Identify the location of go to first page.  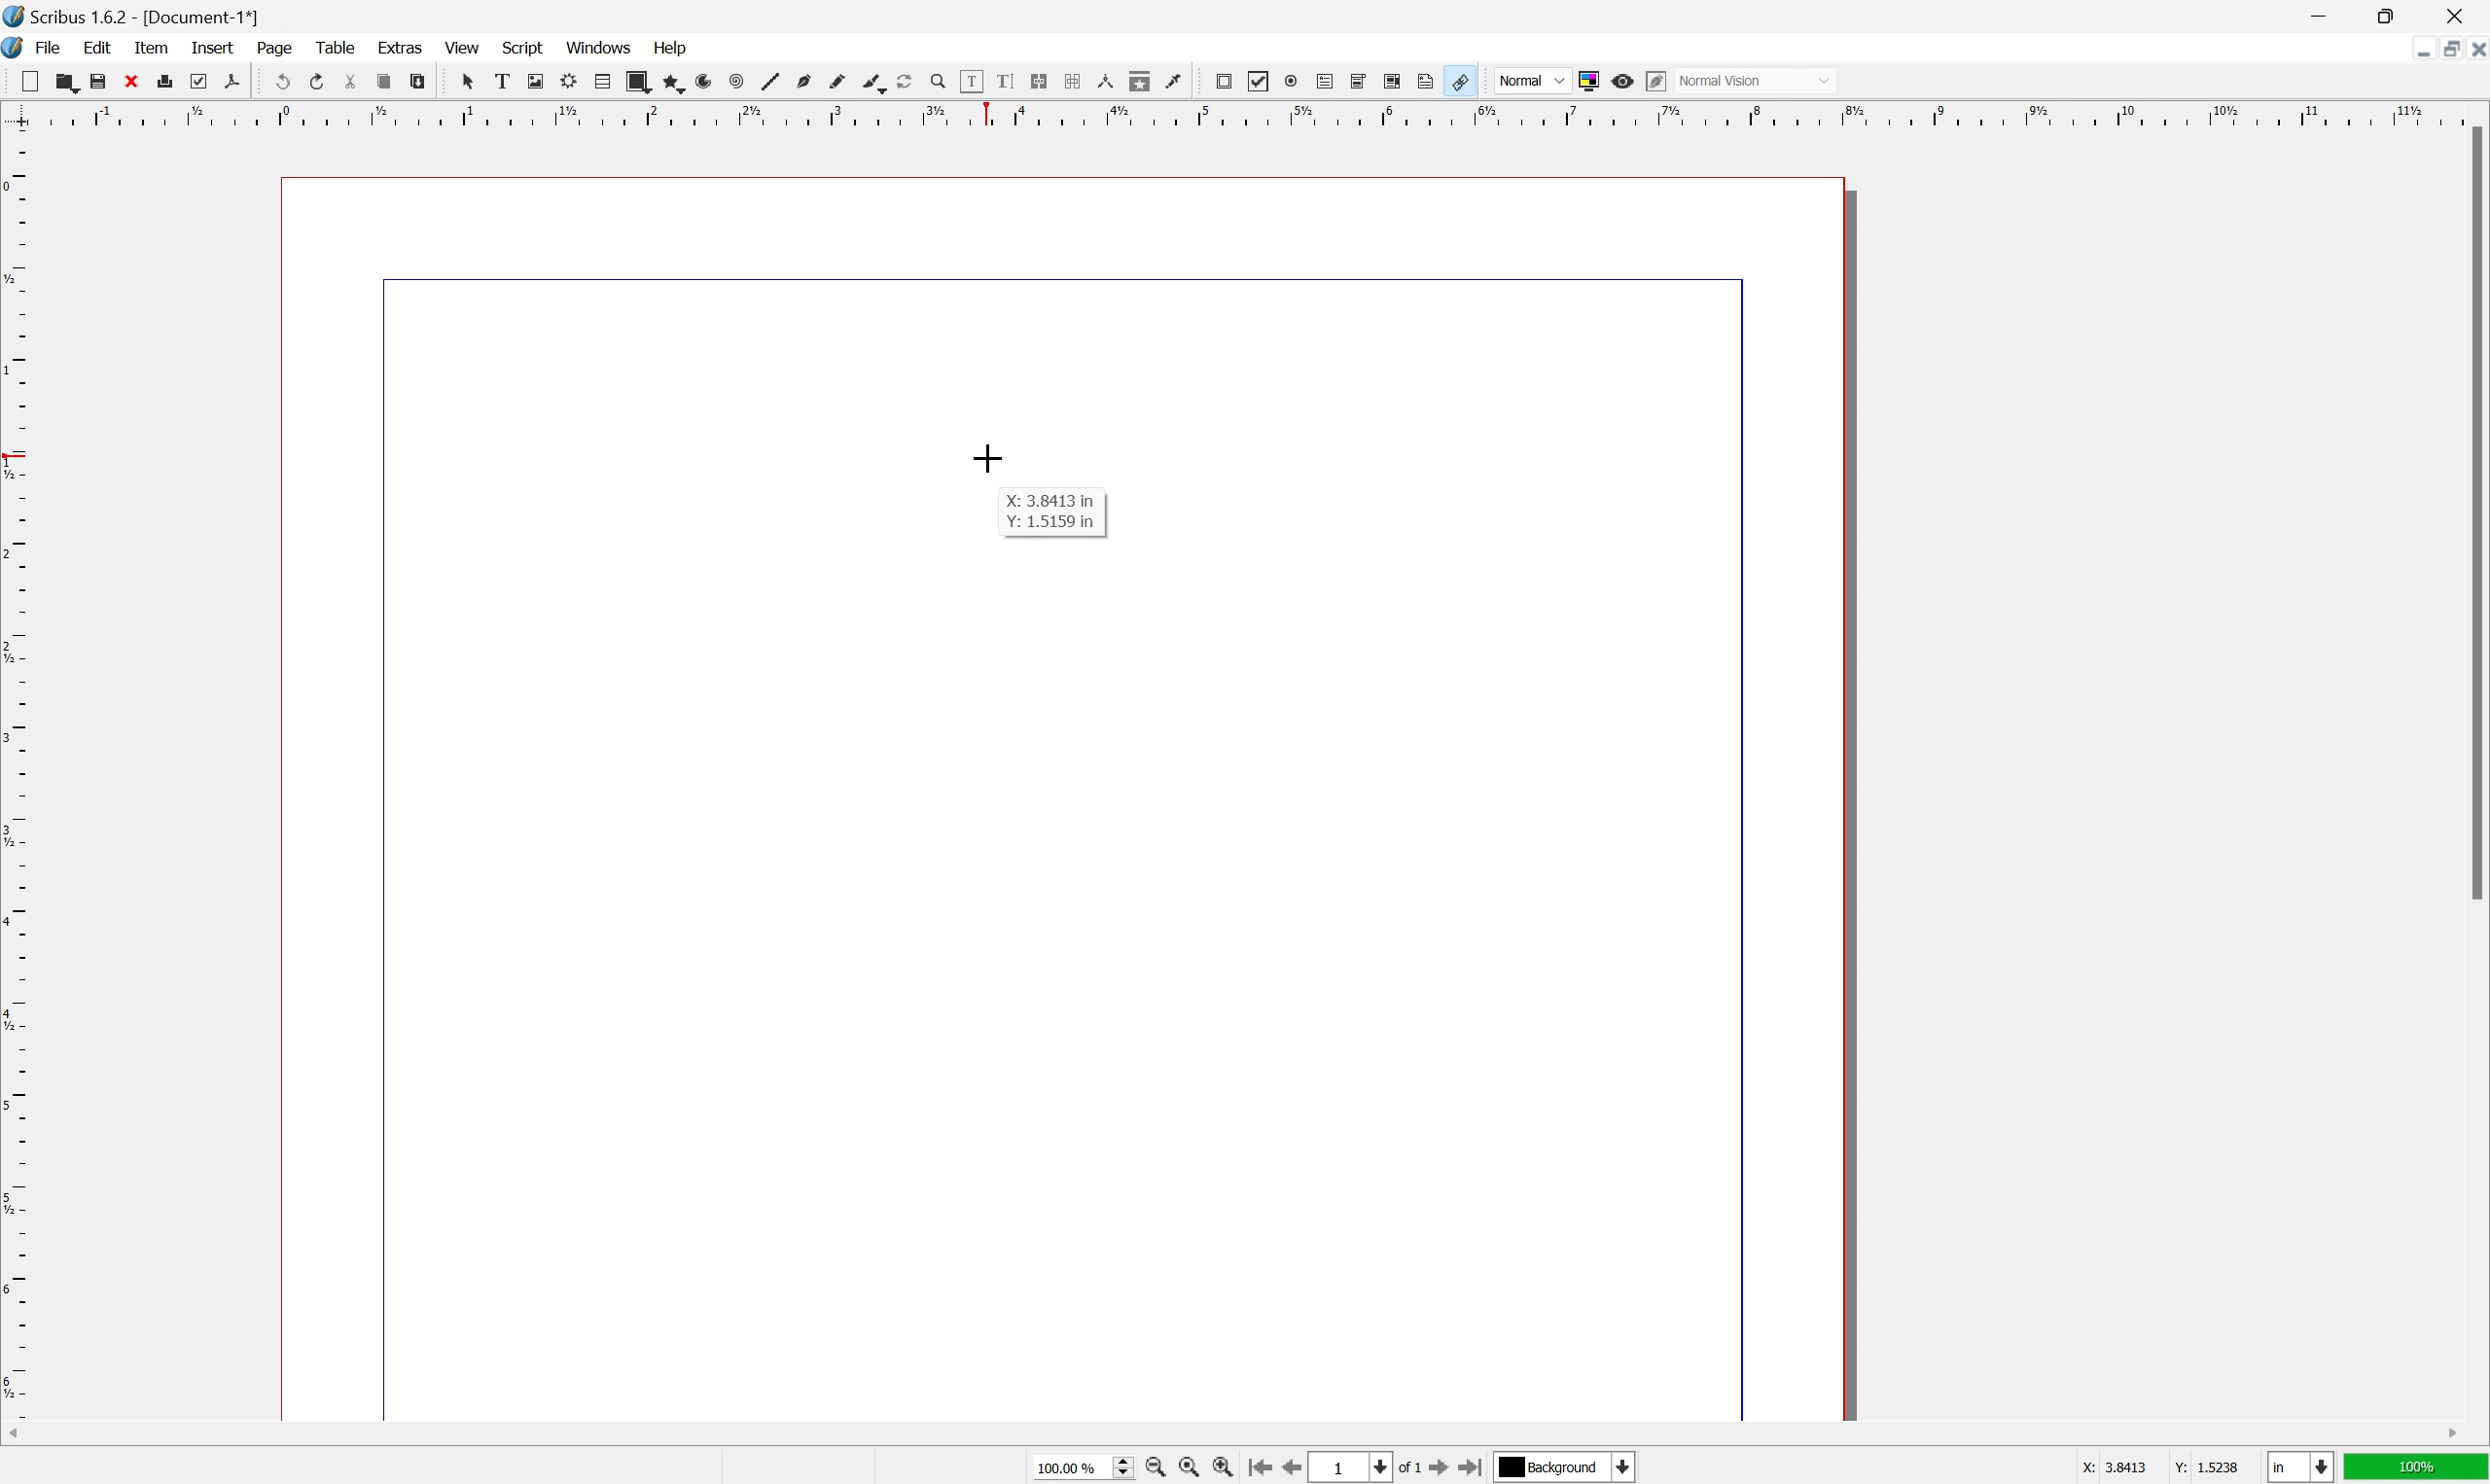
(1259, 1469).